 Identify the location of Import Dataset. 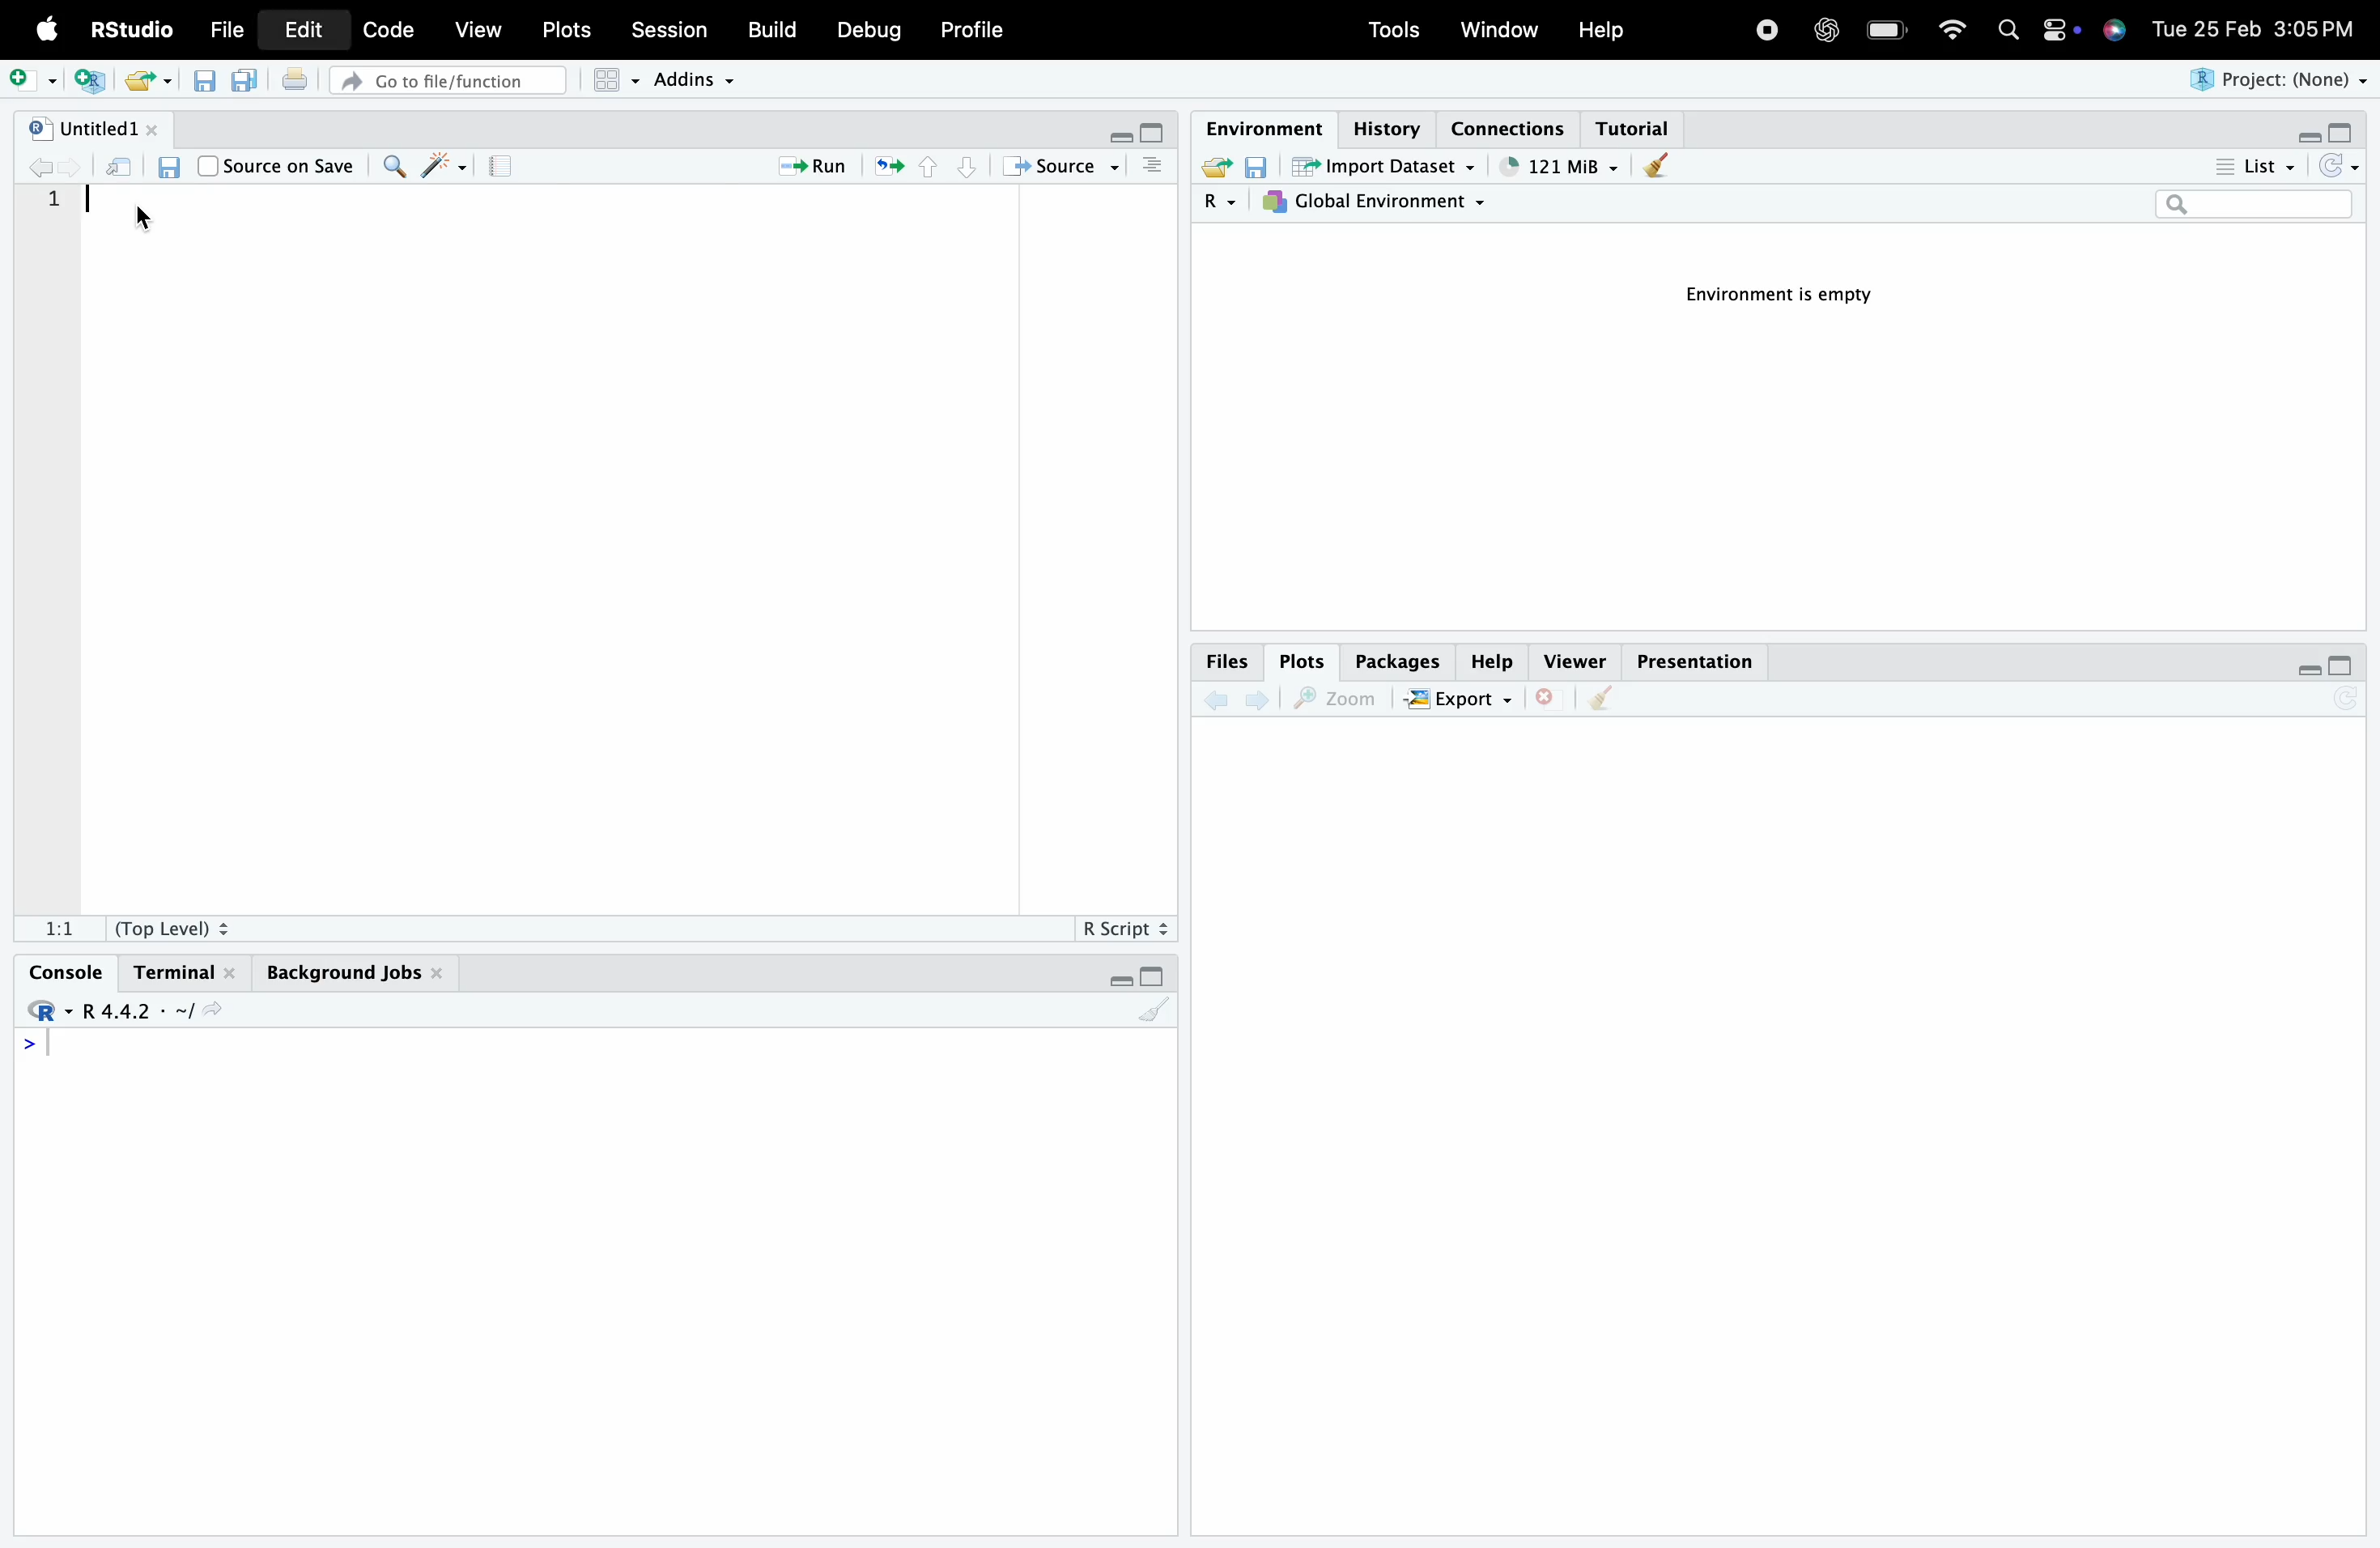
(1385, 167).